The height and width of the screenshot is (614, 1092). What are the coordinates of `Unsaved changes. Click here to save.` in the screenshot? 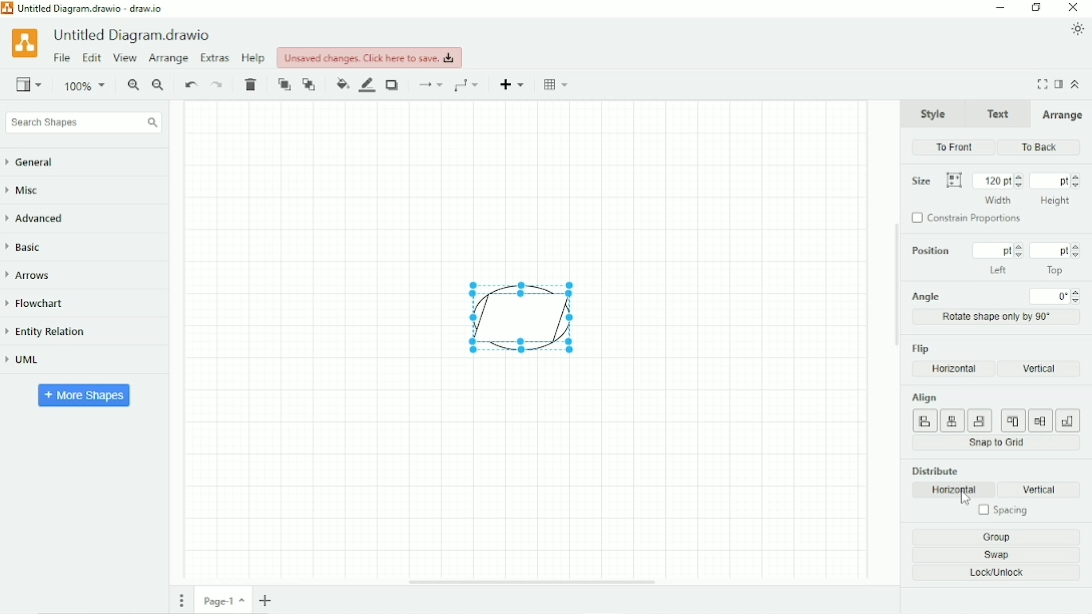 It's located at (370, 57).